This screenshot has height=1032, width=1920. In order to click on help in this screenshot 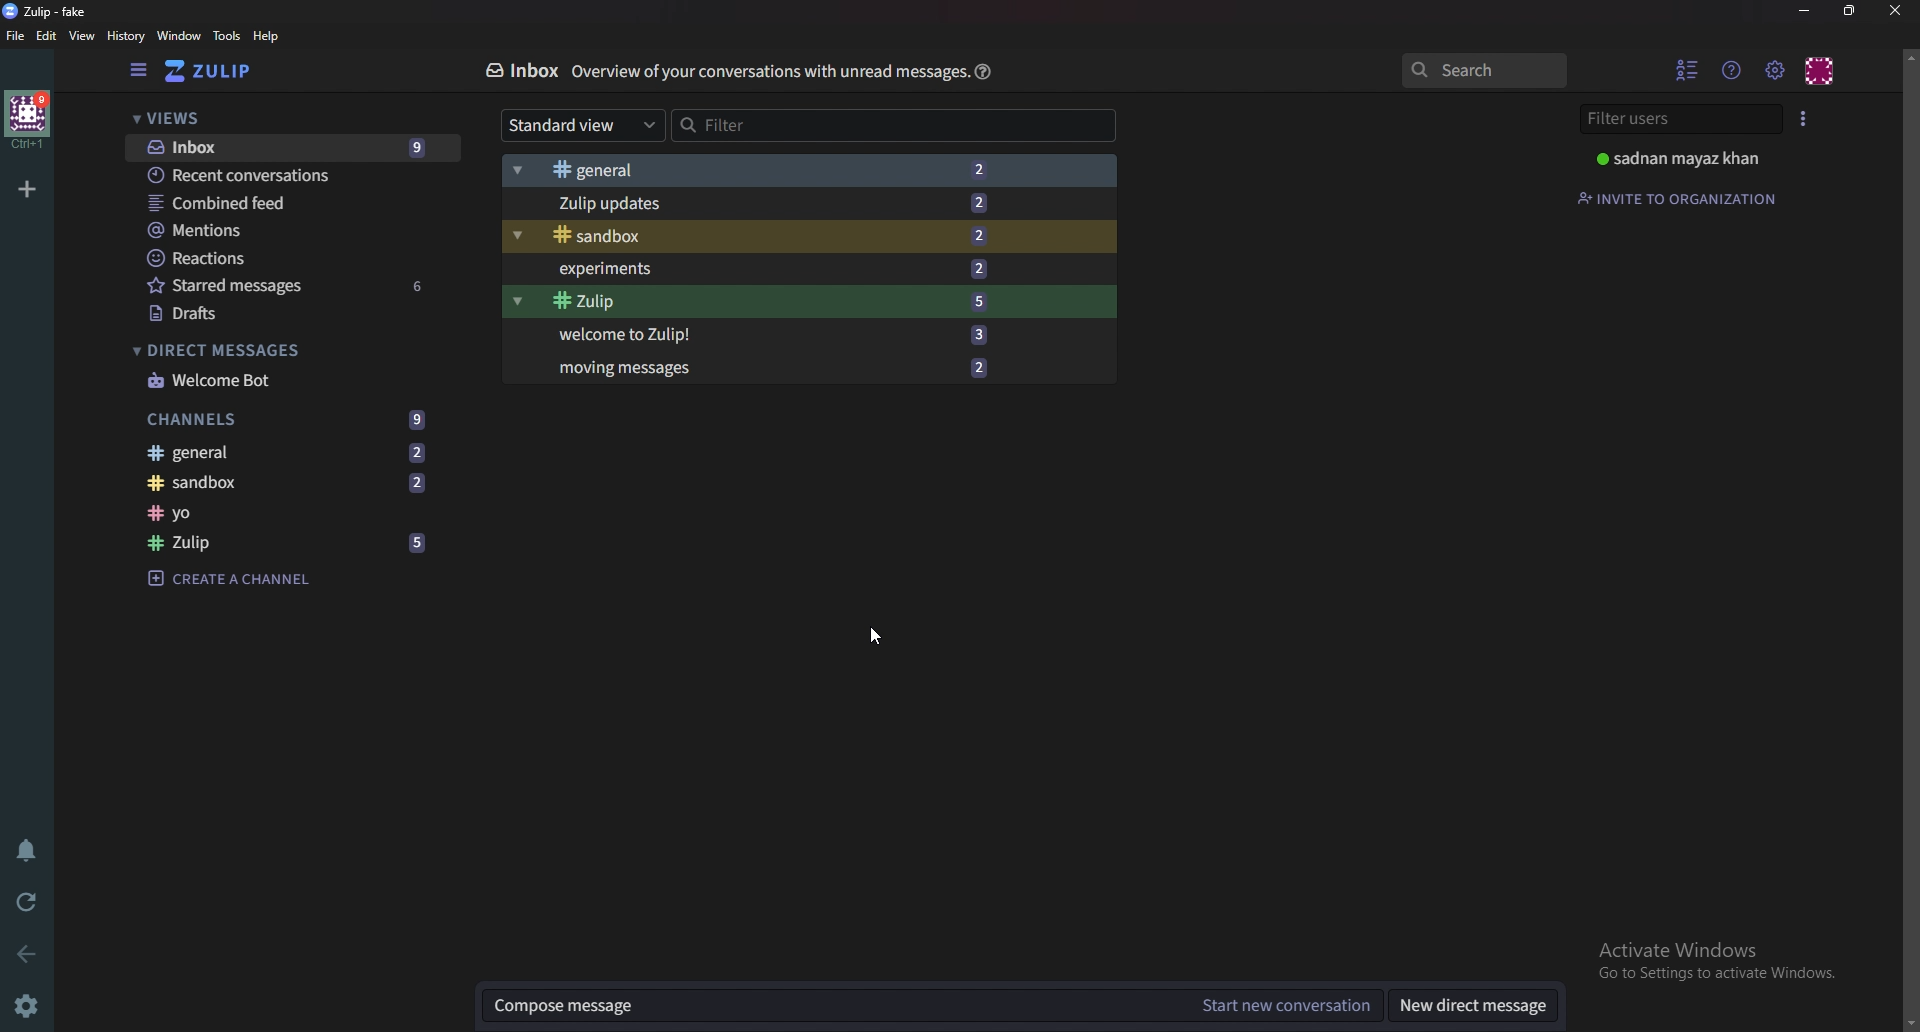, I will do `click(1732, 70)`.